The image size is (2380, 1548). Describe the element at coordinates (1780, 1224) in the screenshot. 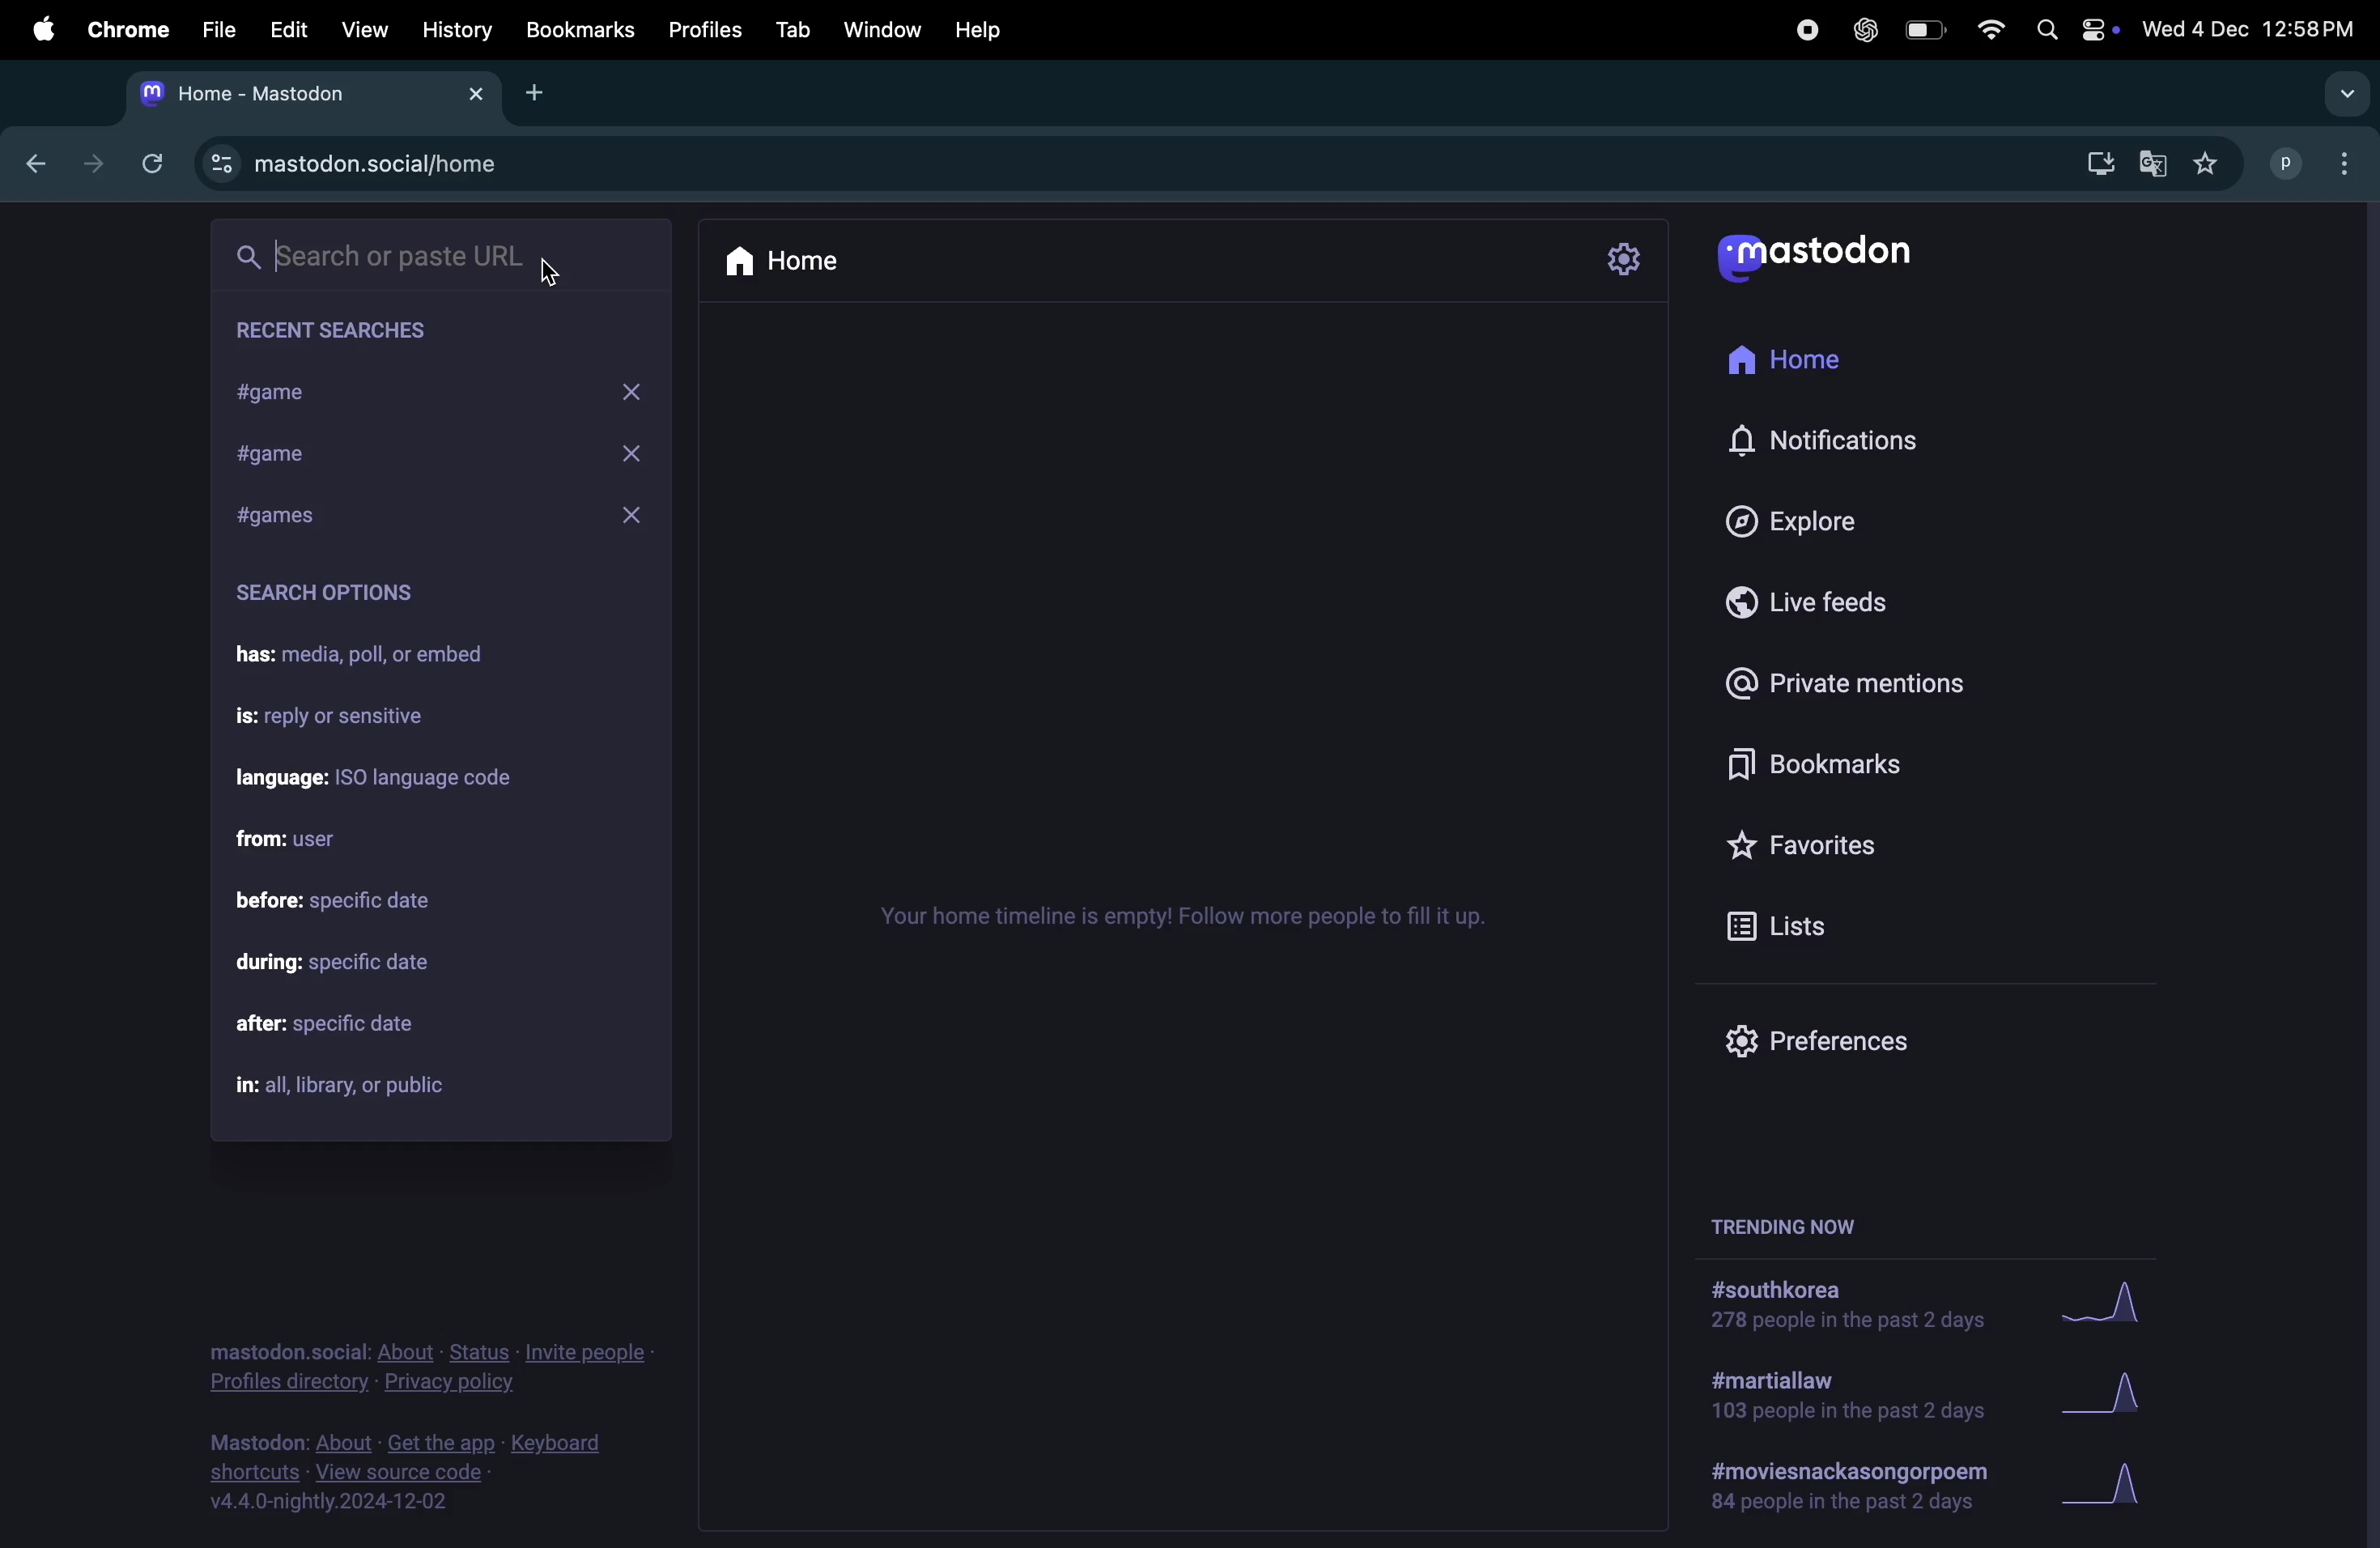

I see `trending now` at that location.